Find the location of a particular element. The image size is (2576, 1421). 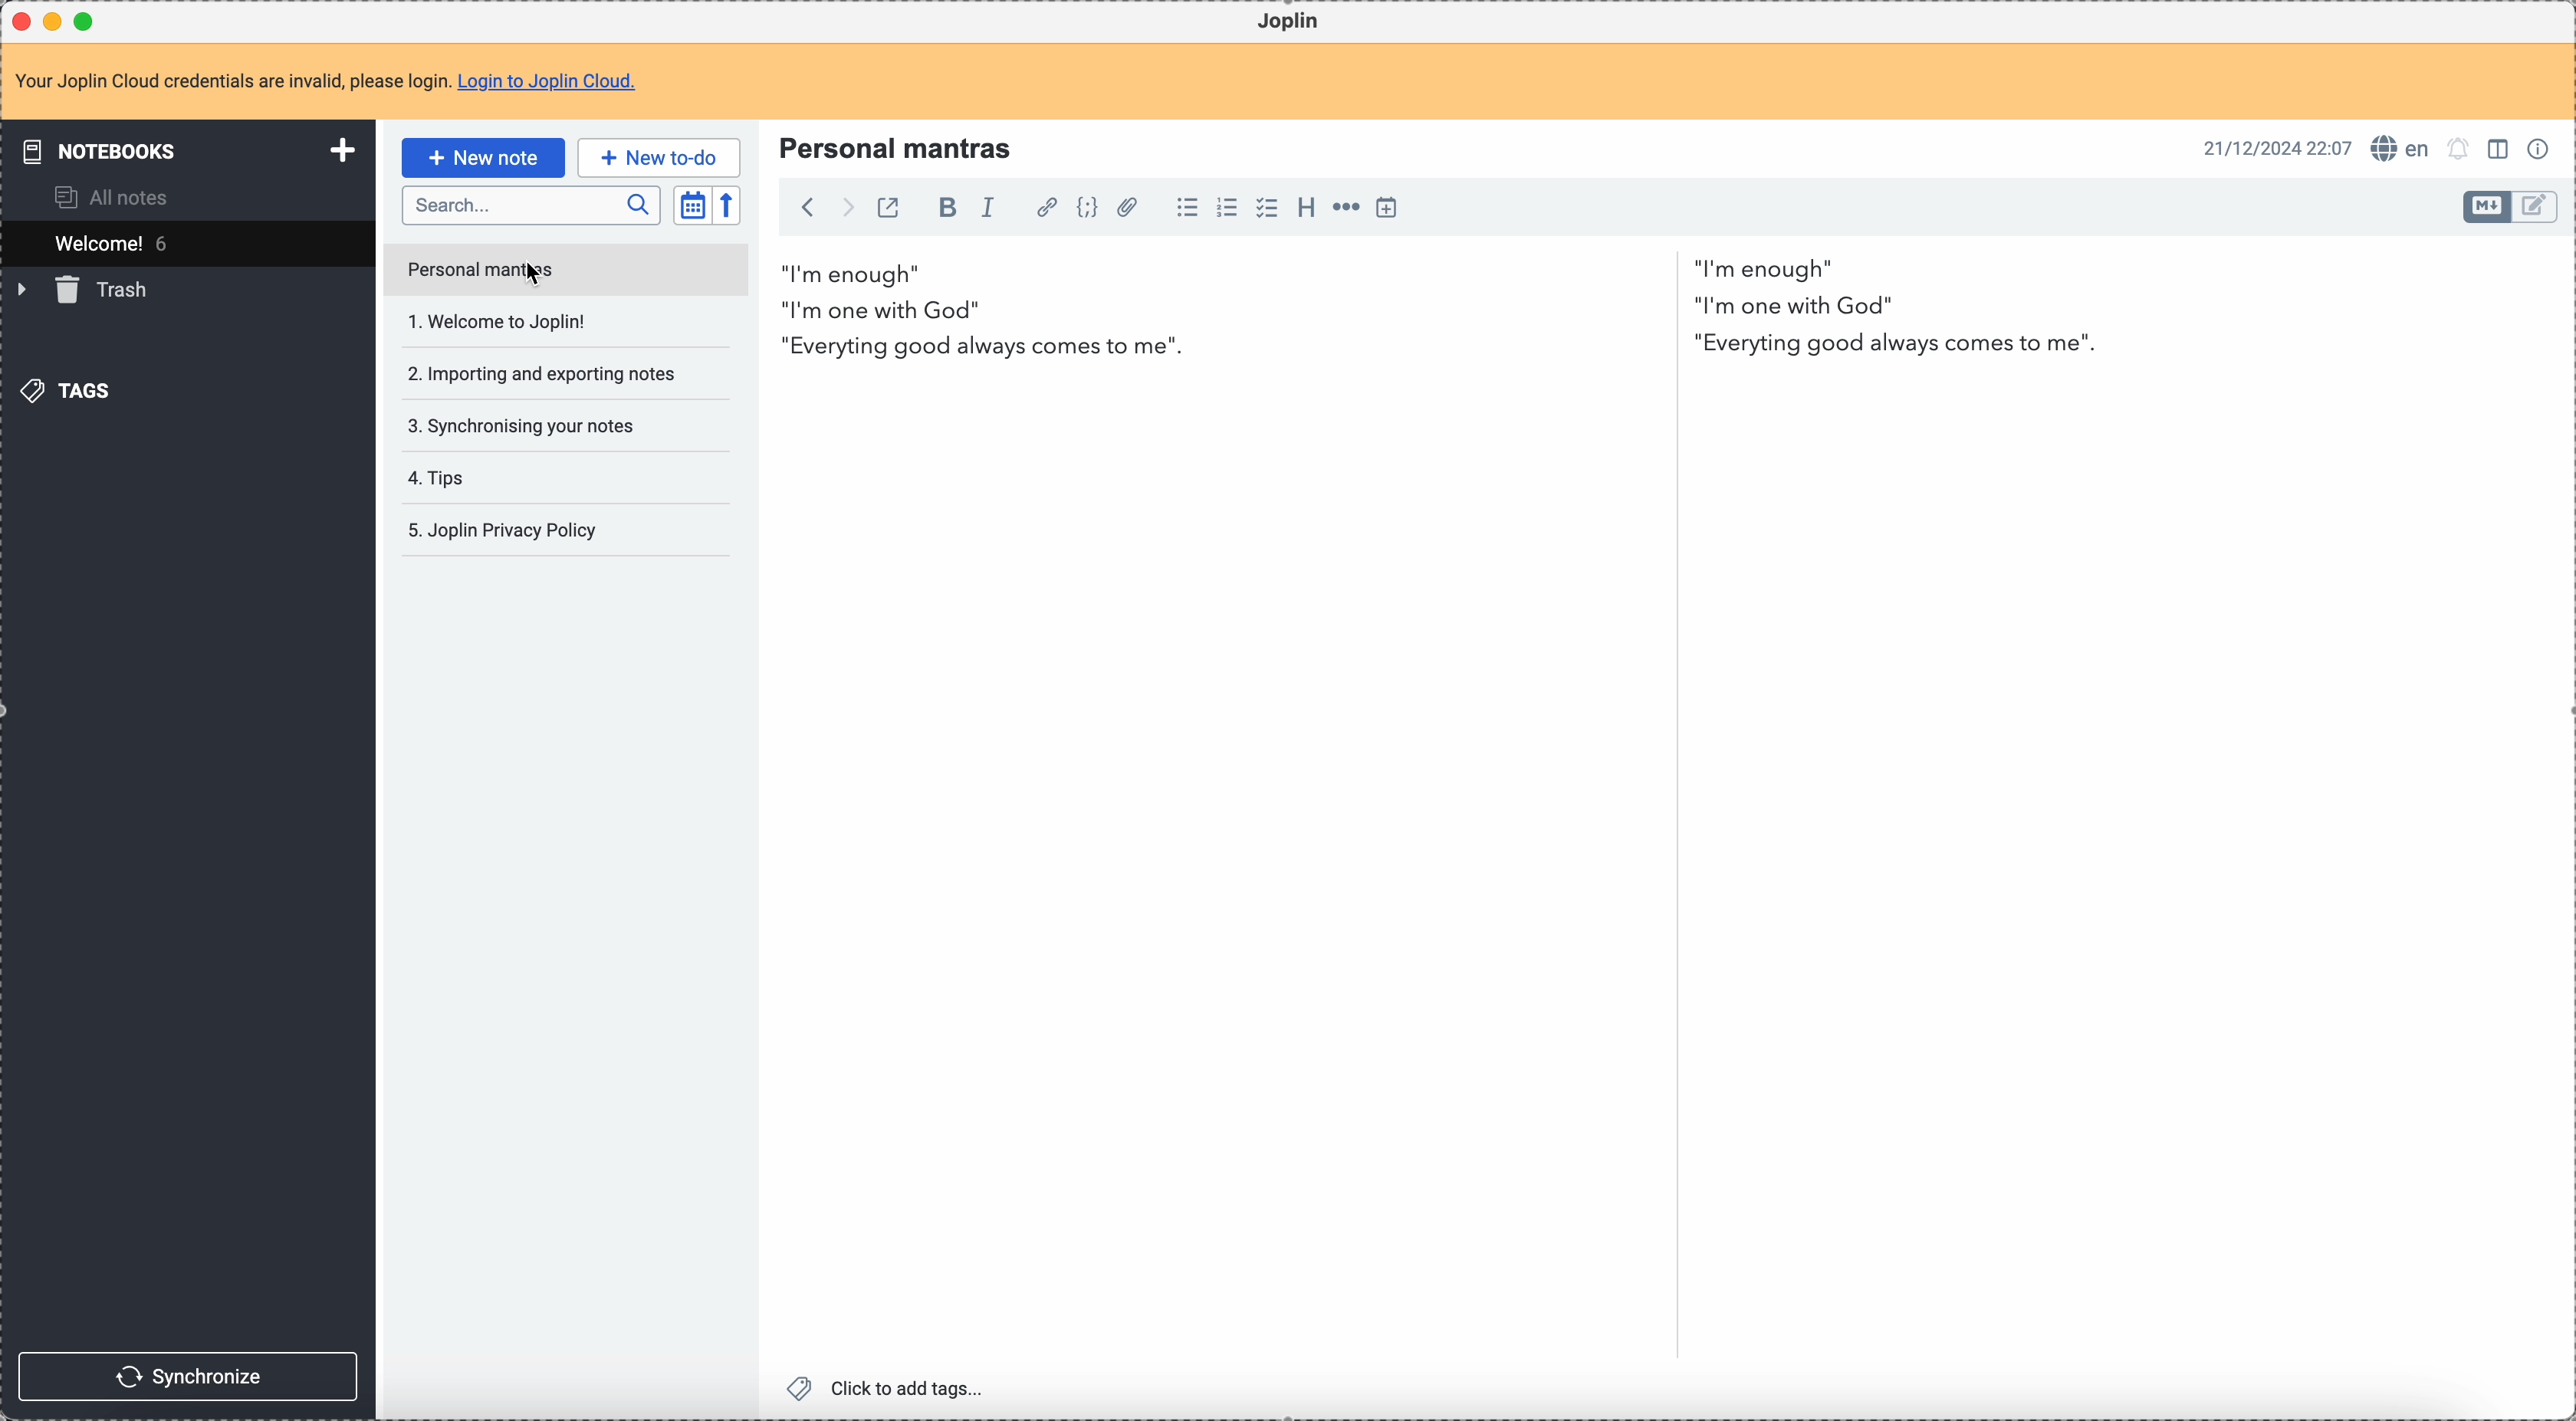

set alarm is located at coordinates (2460, 147).